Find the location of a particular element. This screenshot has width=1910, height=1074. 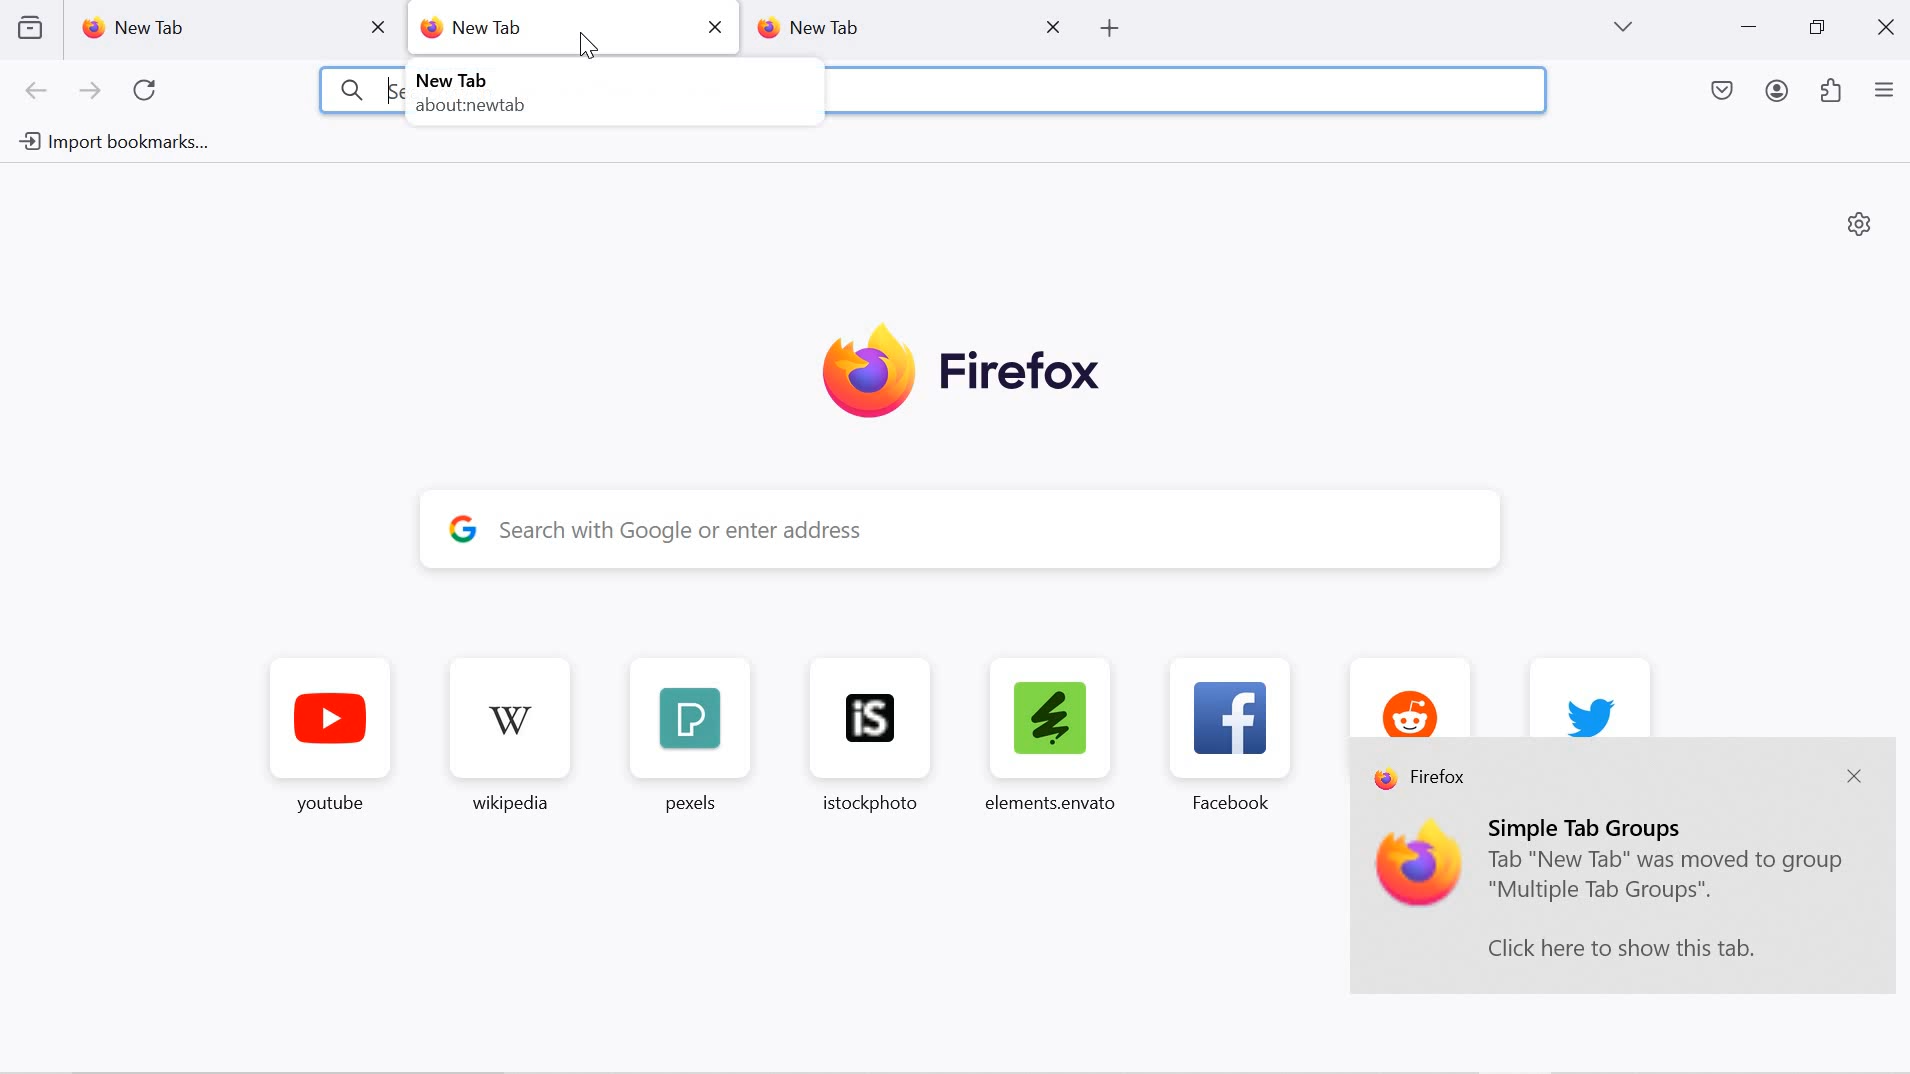

personalize new tab is located at coordinates (1860, 223).